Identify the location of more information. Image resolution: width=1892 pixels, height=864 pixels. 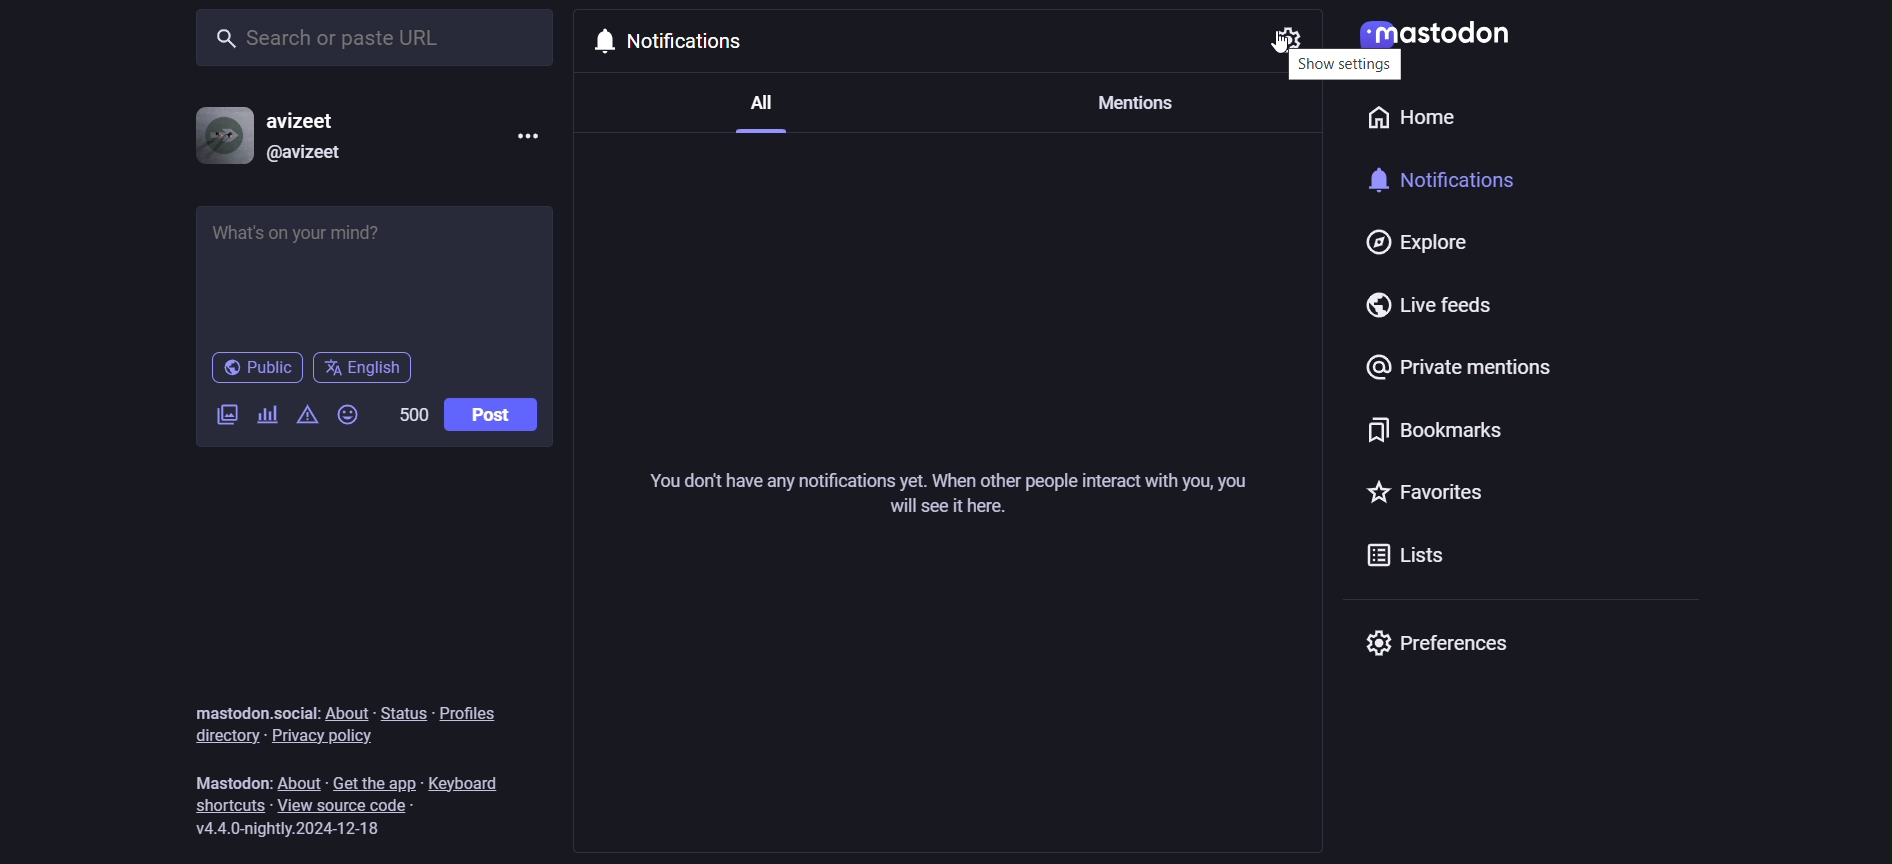
(530, 138).